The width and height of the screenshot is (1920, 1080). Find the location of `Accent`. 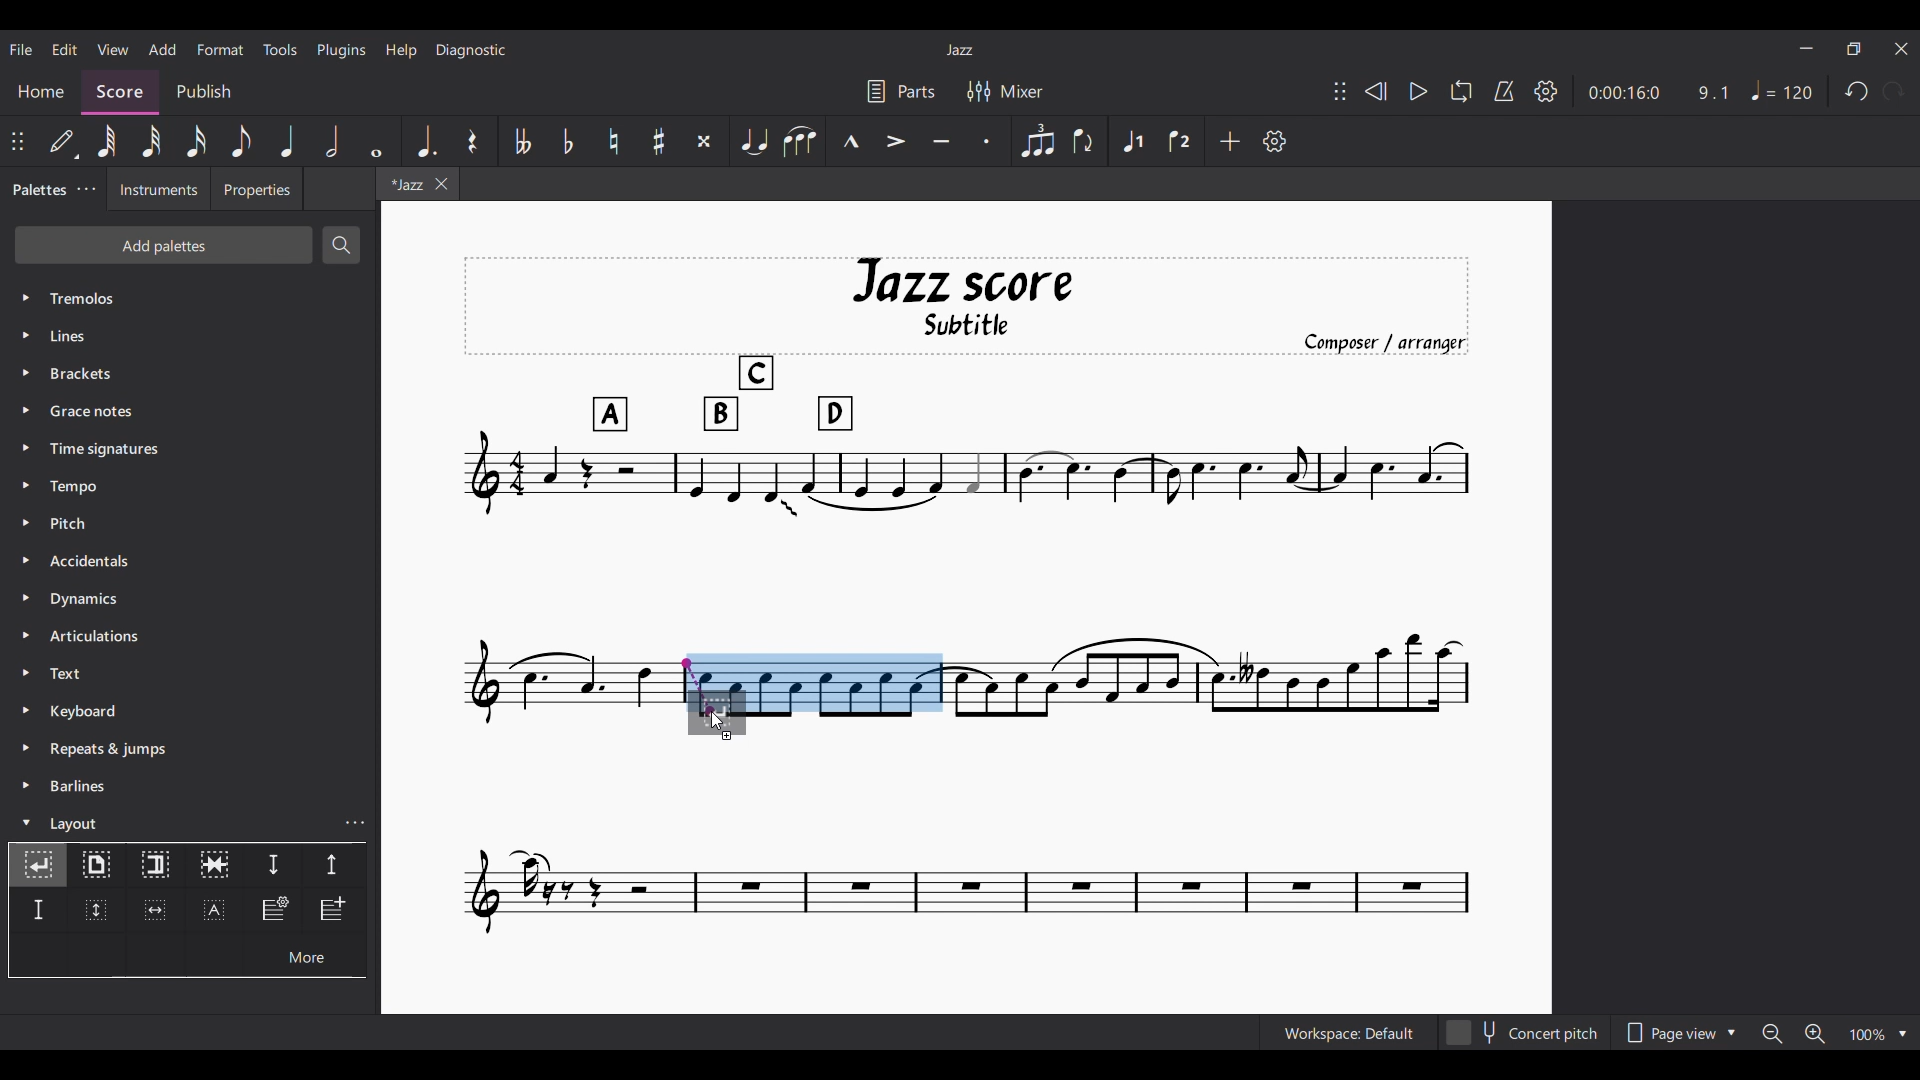

Accent is located at coordinates (894, 142).